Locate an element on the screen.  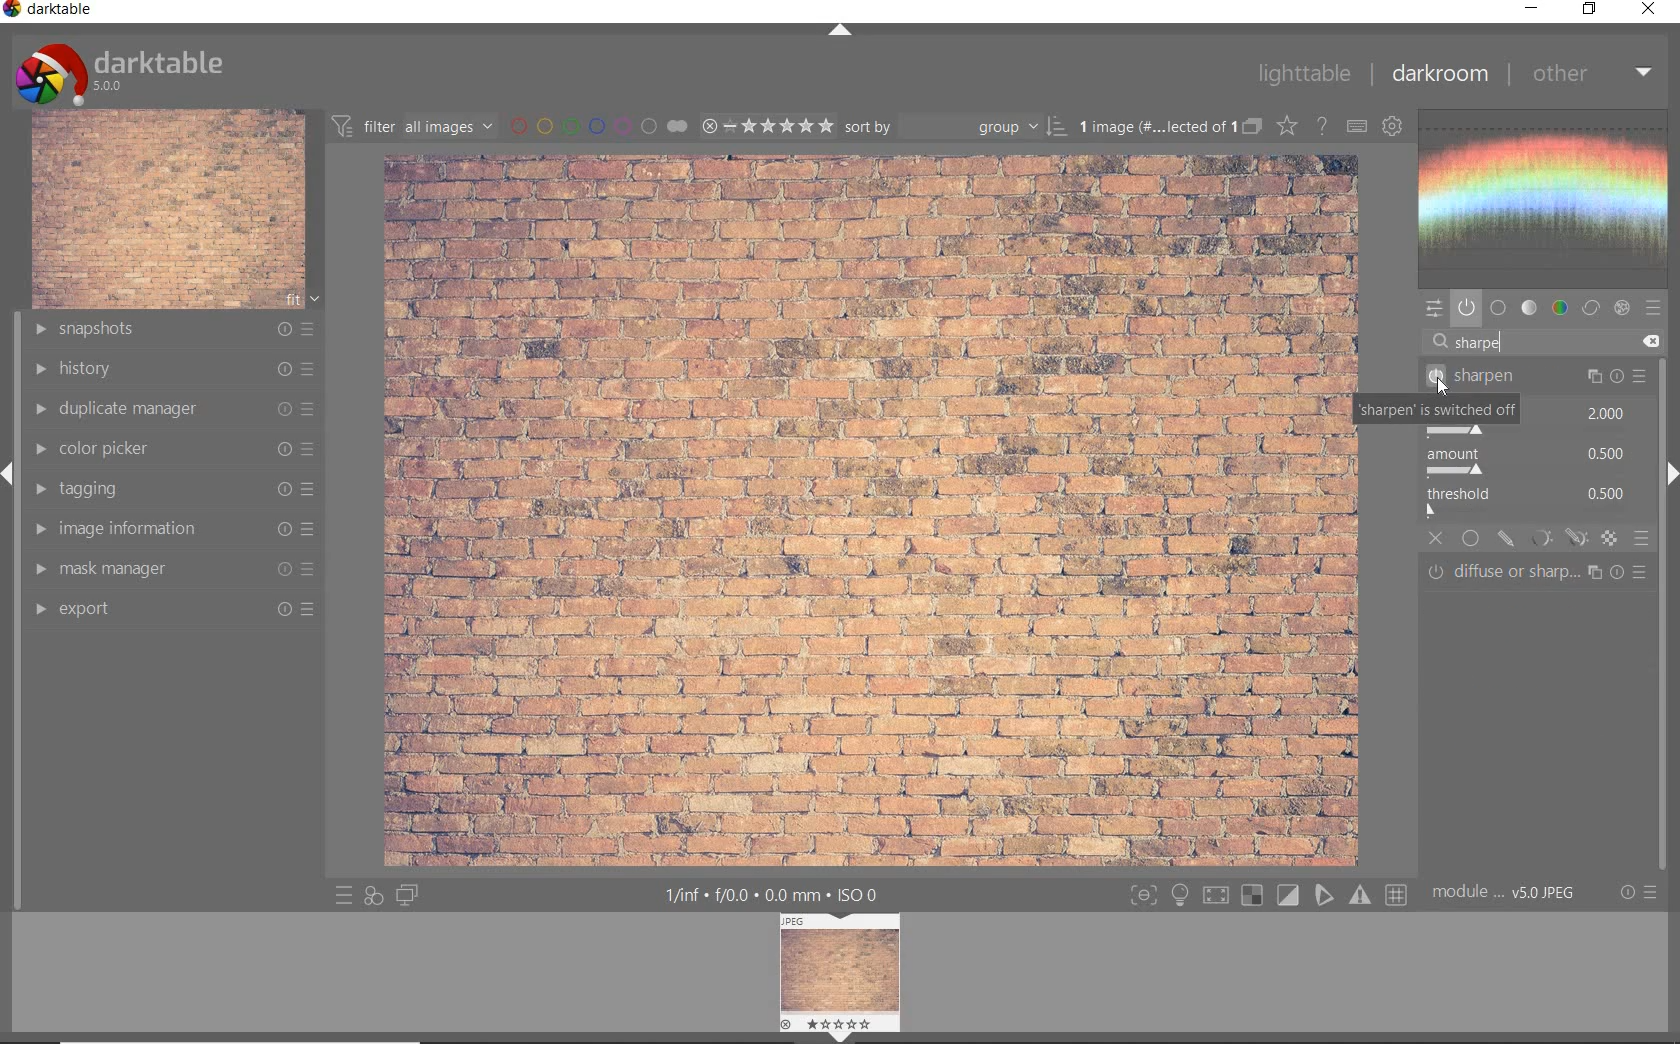
SHARPEN is located at coordinates (1506, 343).